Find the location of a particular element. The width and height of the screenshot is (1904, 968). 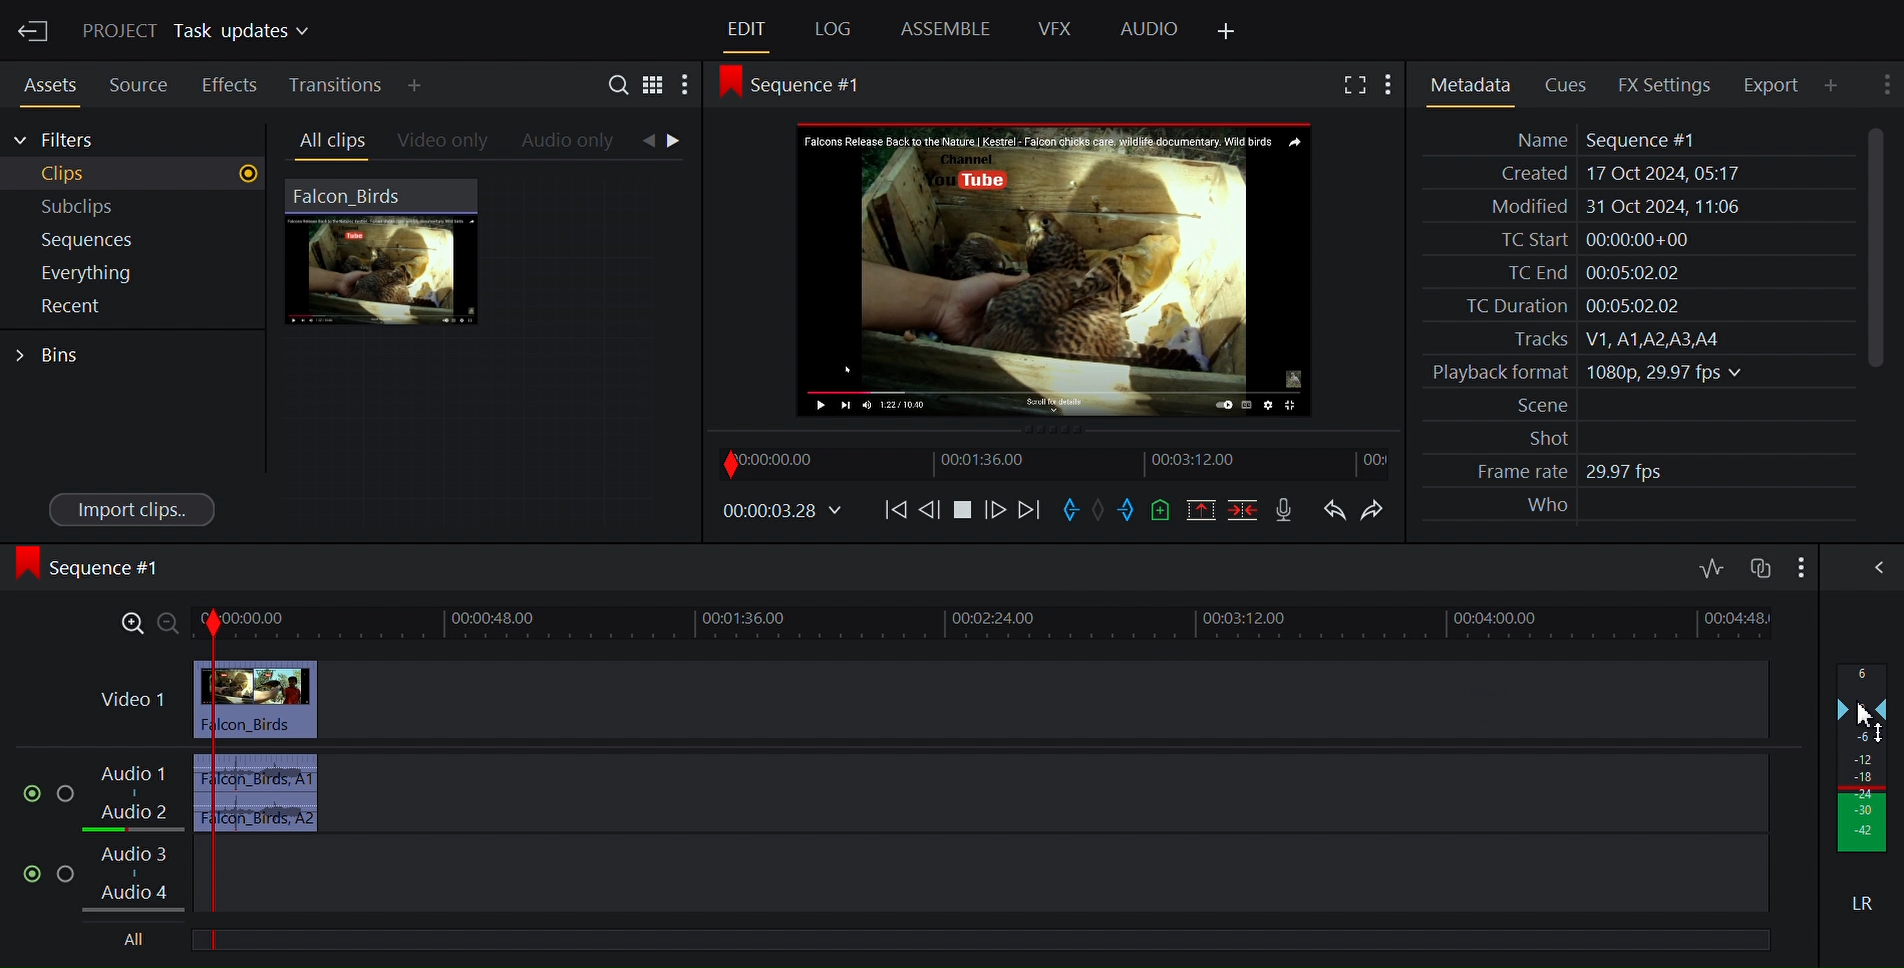

Show more options is located at coordinates (1390, 83).